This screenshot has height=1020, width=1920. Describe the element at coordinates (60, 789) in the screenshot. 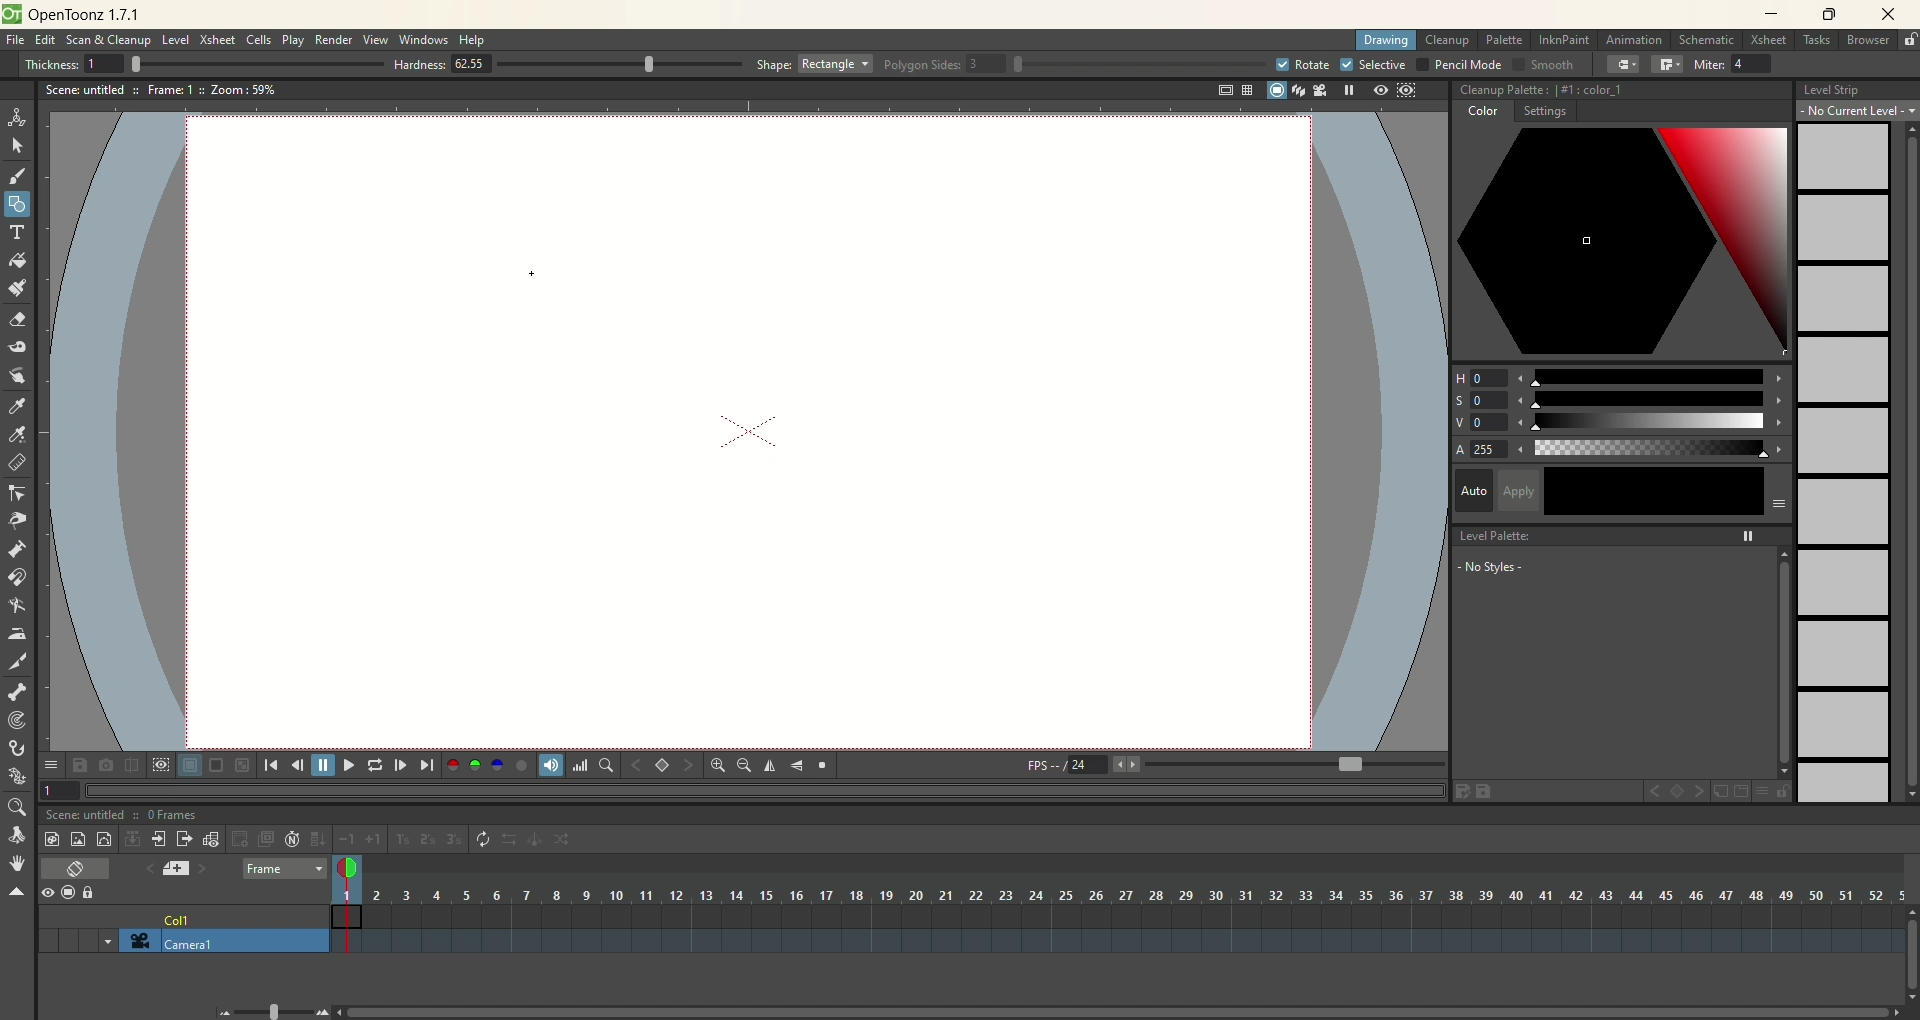

I see `1` at that location.